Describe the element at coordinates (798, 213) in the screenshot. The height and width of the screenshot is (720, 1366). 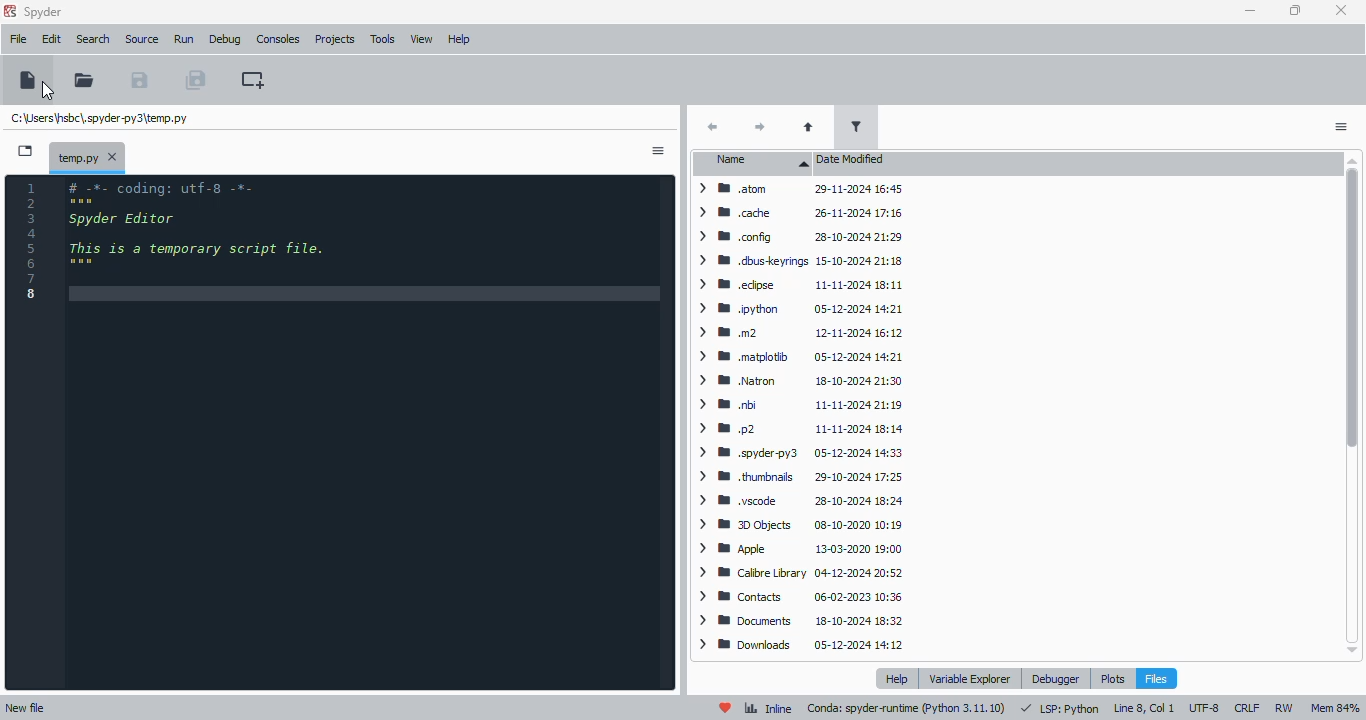
I see `> MW cache 26-11-2024 17:16` at that location.